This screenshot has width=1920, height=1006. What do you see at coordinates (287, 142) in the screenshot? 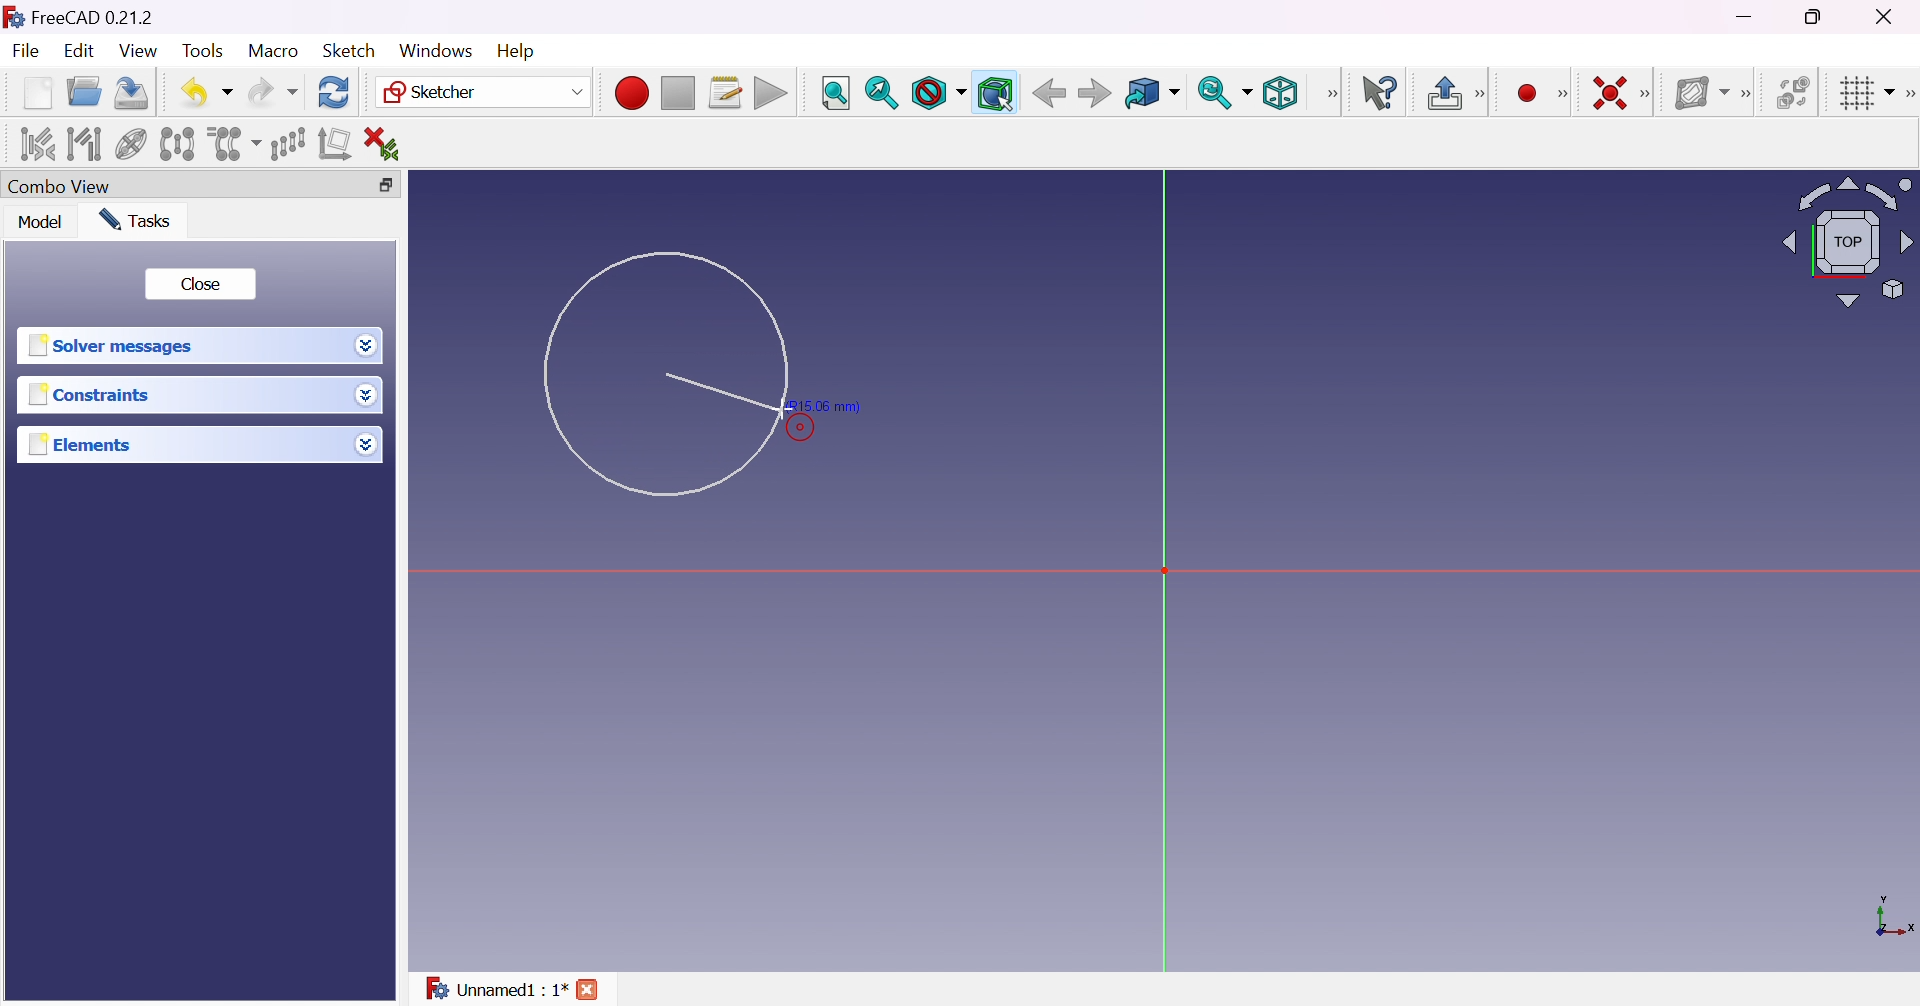
I see `Rectangular array` at bounding box center [287, 142].